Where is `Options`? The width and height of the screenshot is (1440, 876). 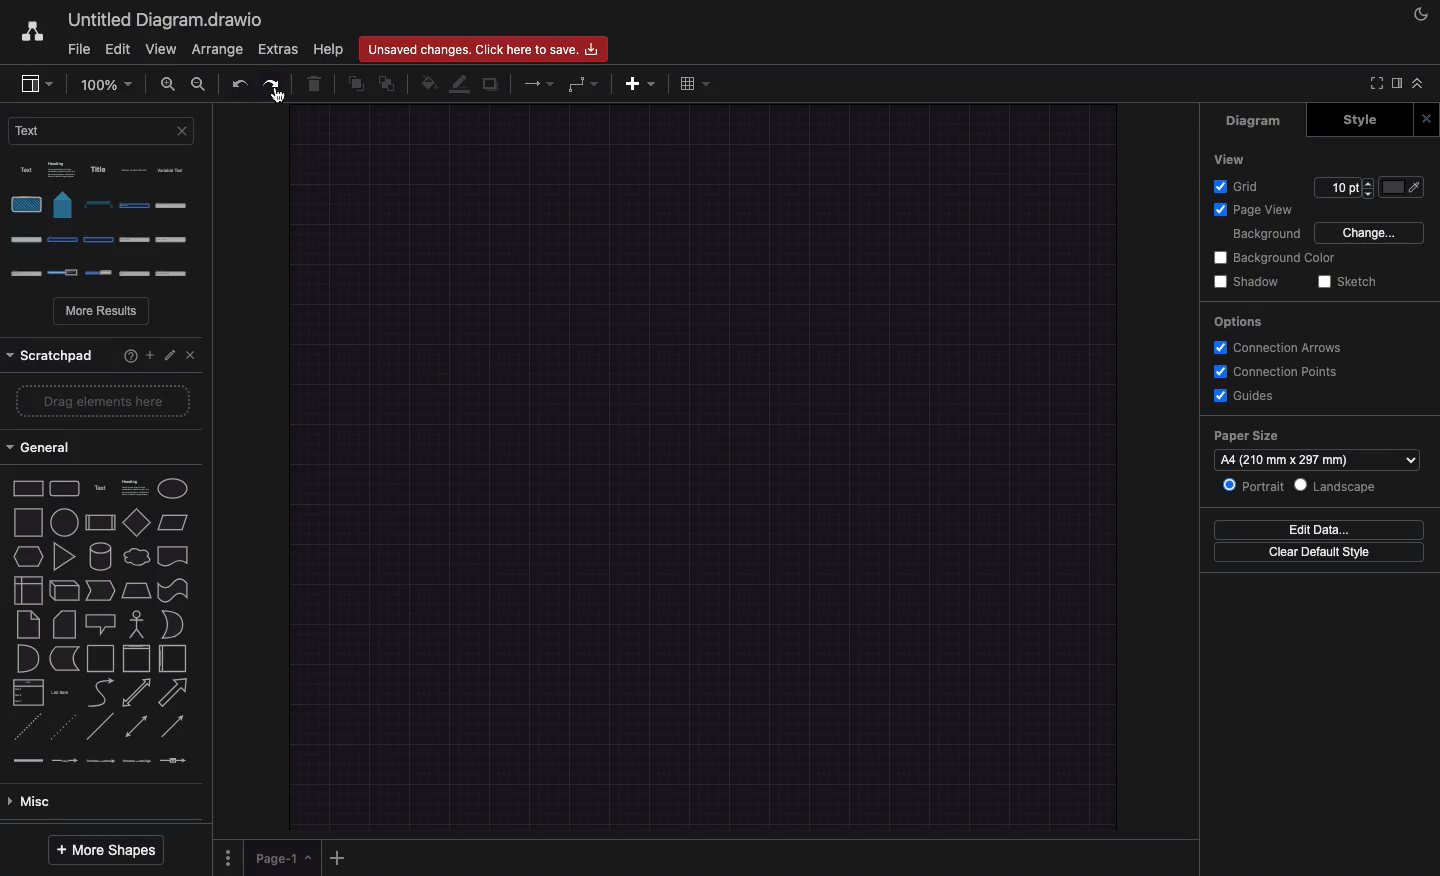
Options is located at coordinates (1241, 322).